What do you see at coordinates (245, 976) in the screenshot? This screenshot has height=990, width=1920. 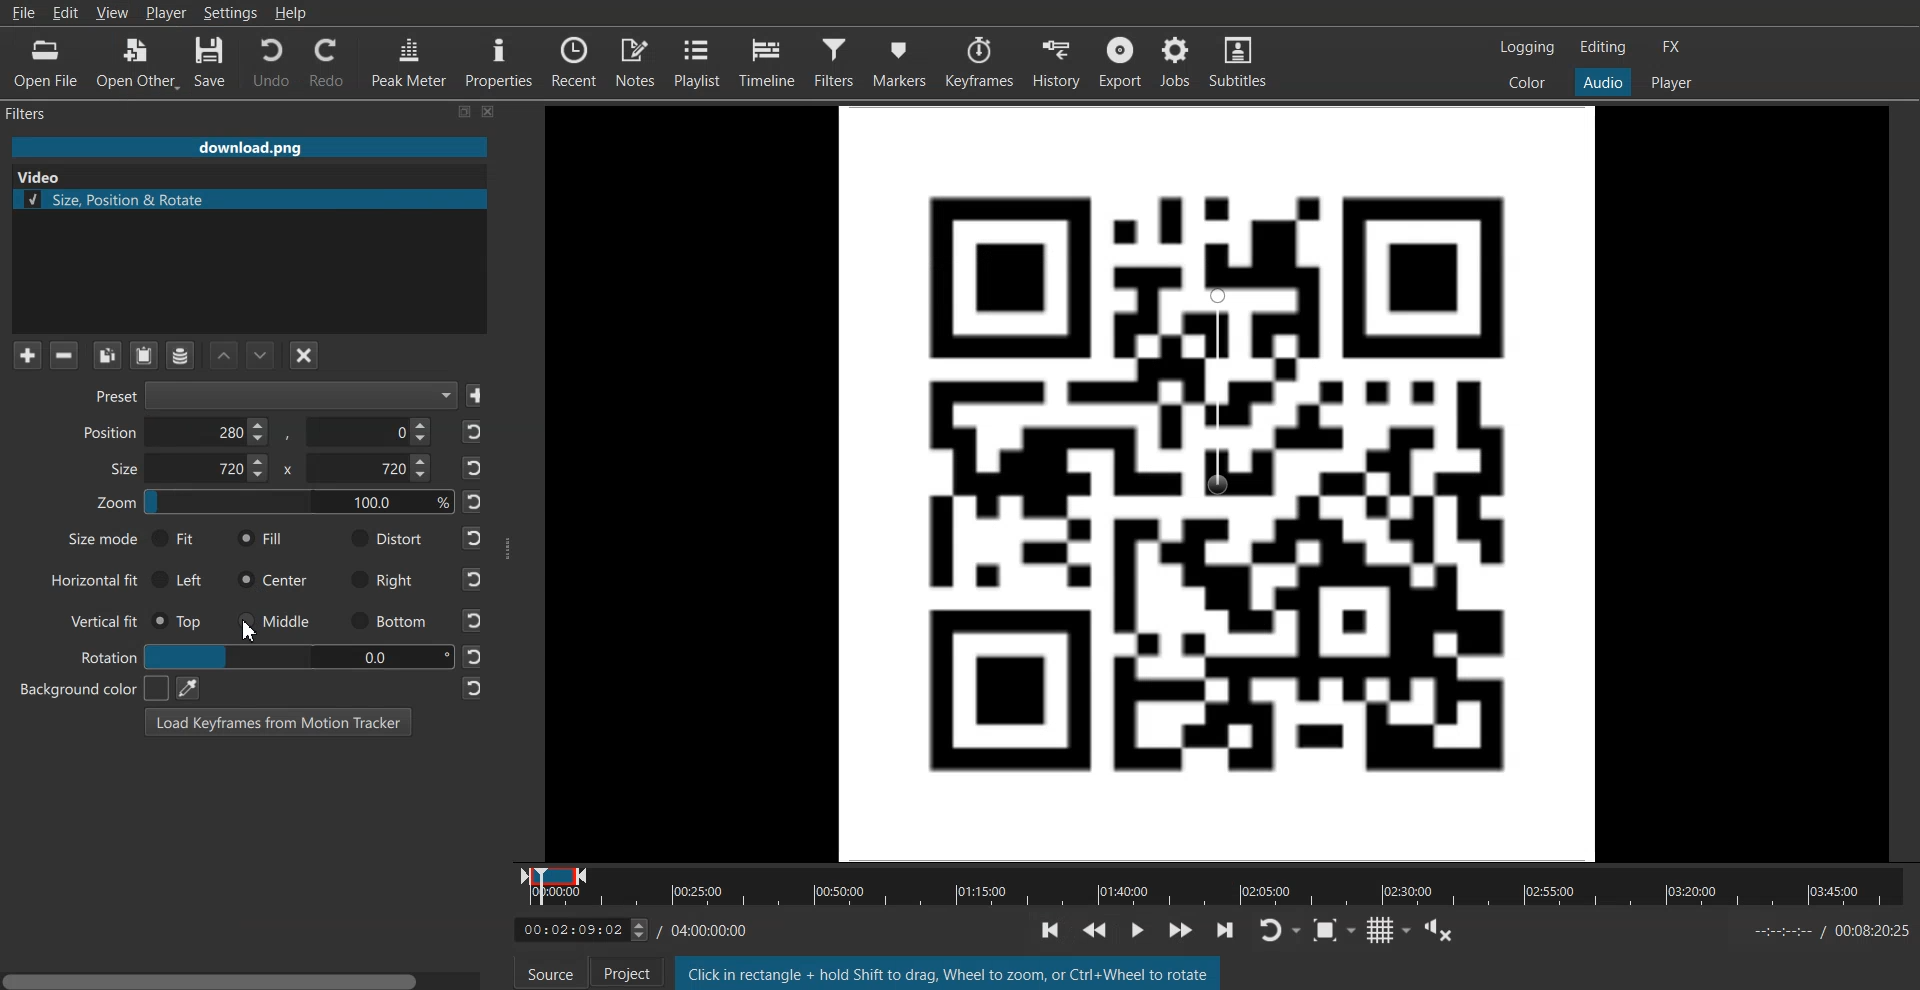 I see `Horizontal Scroll bar` at bounding box center [245, 976].